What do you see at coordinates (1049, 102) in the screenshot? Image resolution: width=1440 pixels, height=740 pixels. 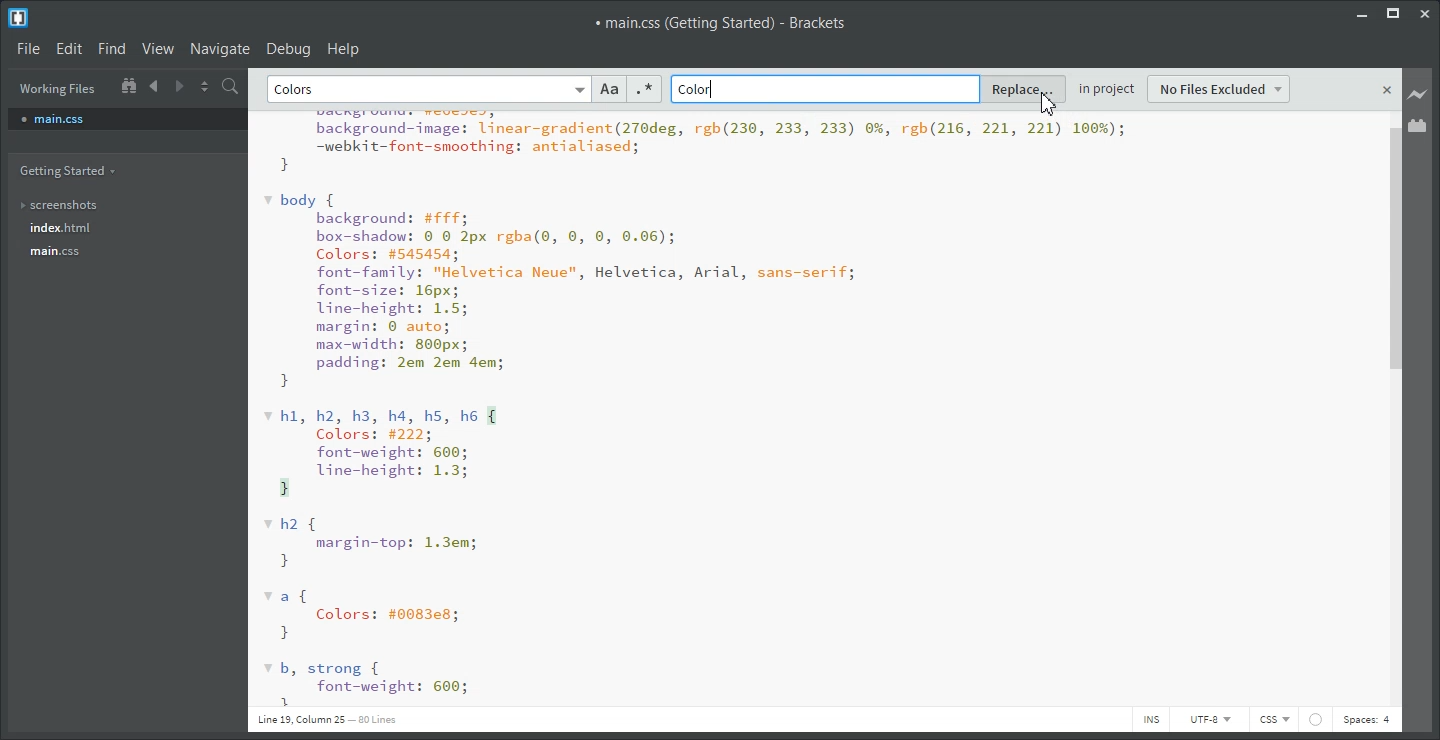 I see `Cursor` at bounding box center [1049, 102].